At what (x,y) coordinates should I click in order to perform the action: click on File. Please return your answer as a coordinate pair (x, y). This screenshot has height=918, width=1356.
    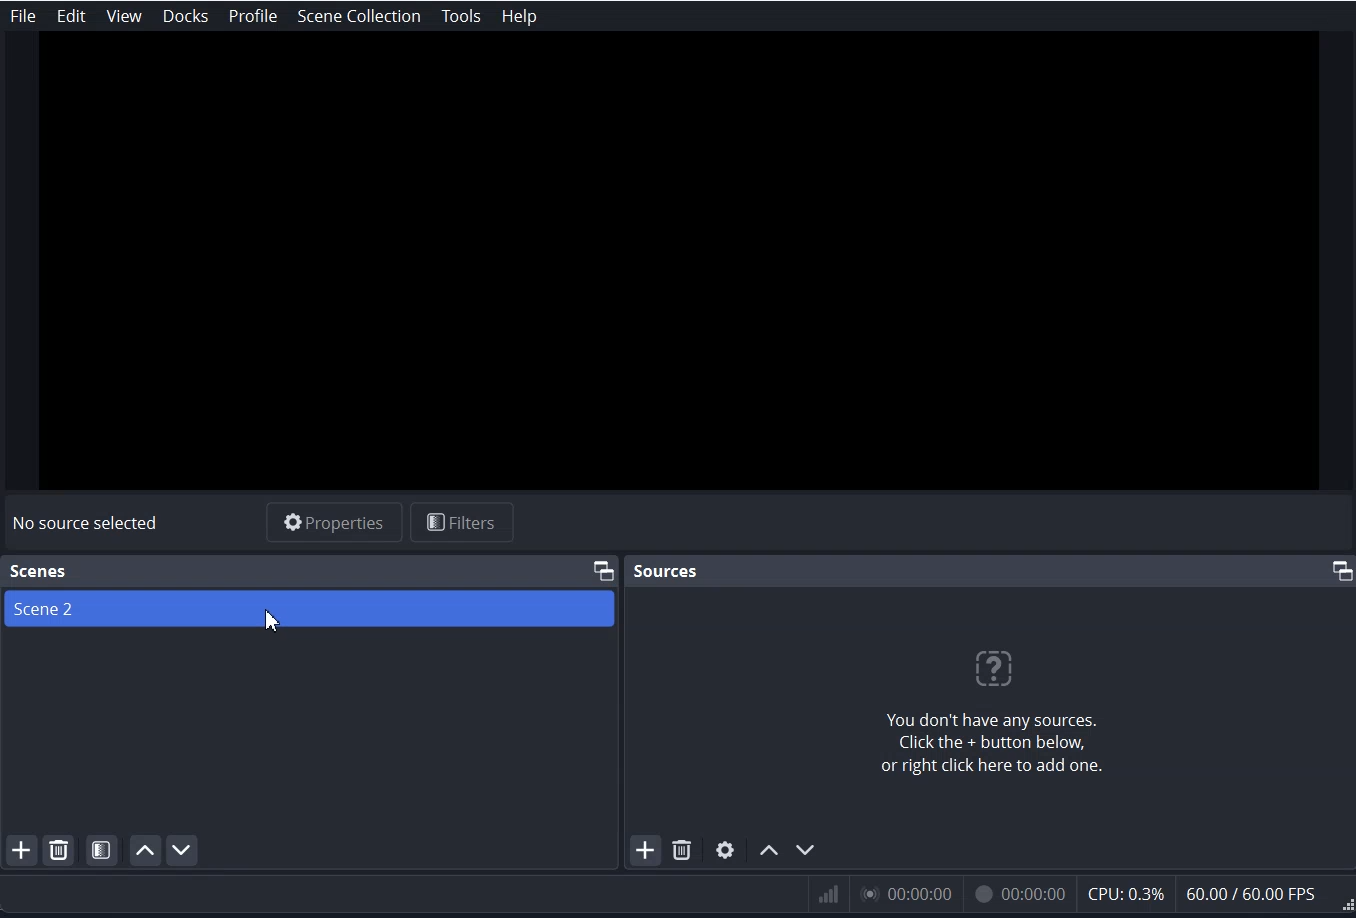
    Looking at the image, I should click on (22, 16).